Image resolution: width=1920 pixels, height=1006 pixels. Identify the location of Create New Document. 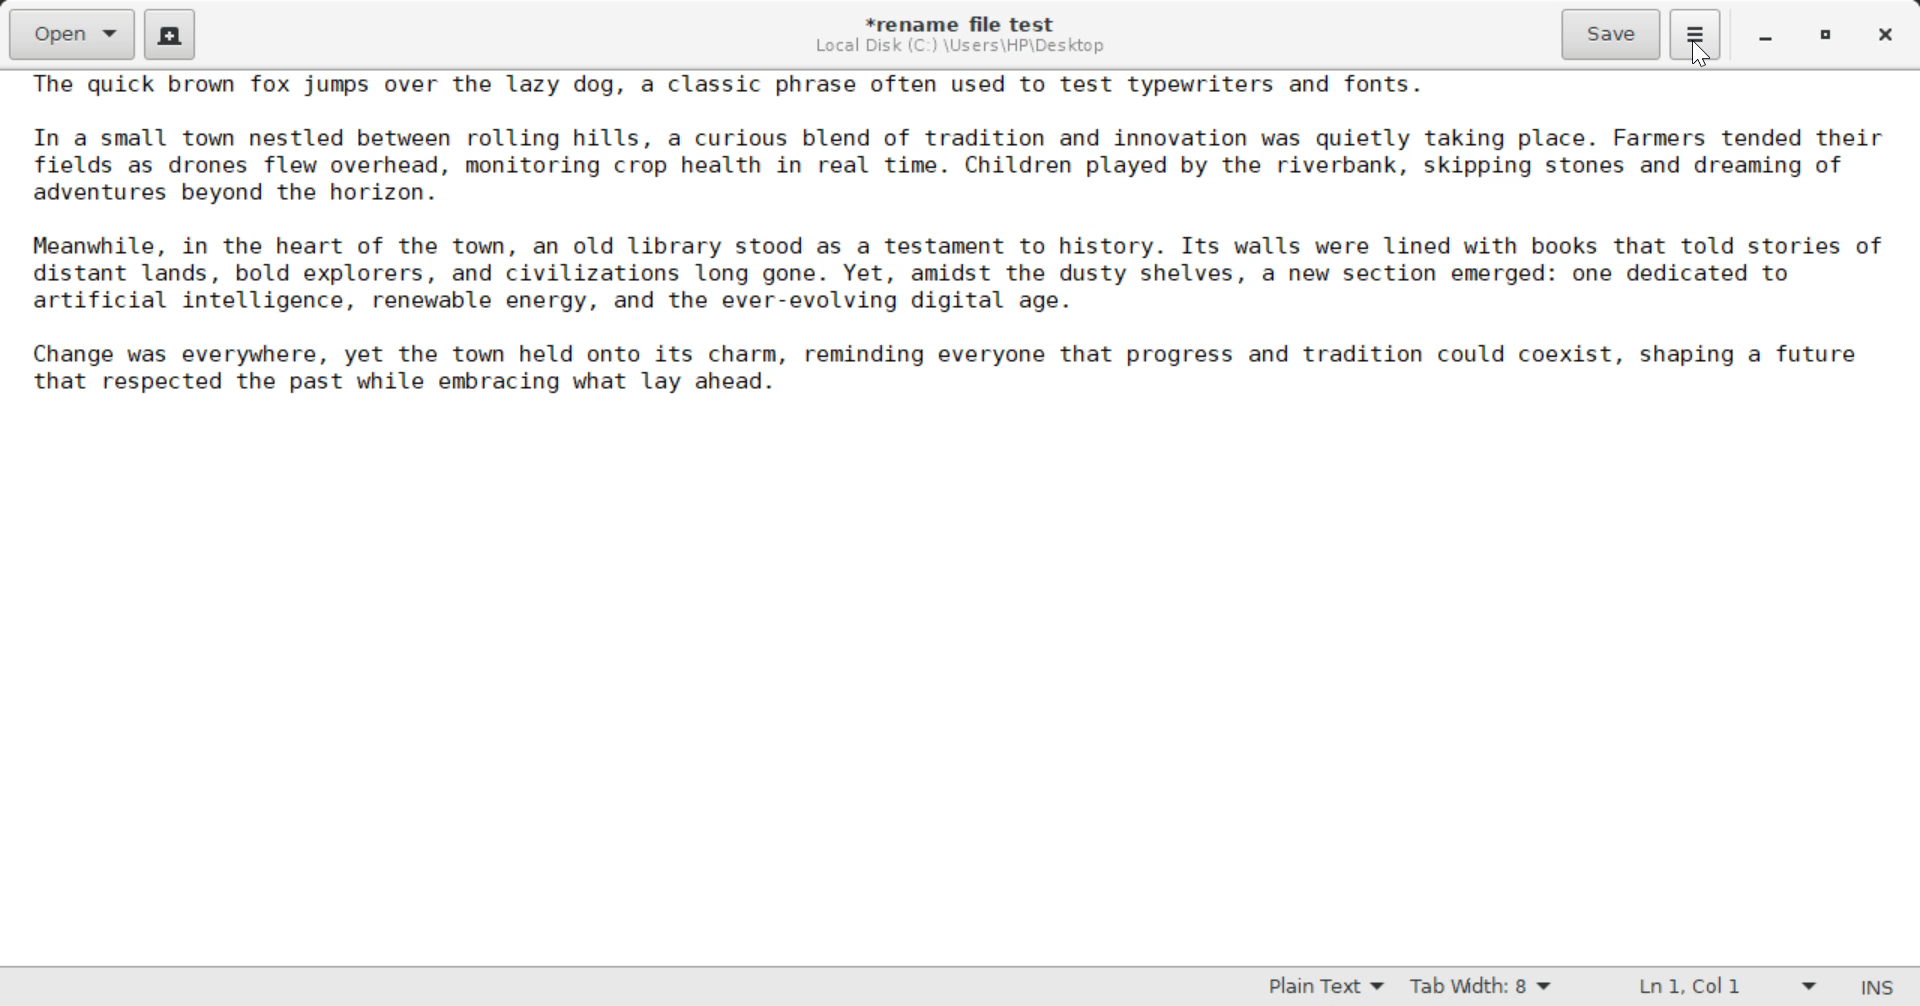
(168, 37).